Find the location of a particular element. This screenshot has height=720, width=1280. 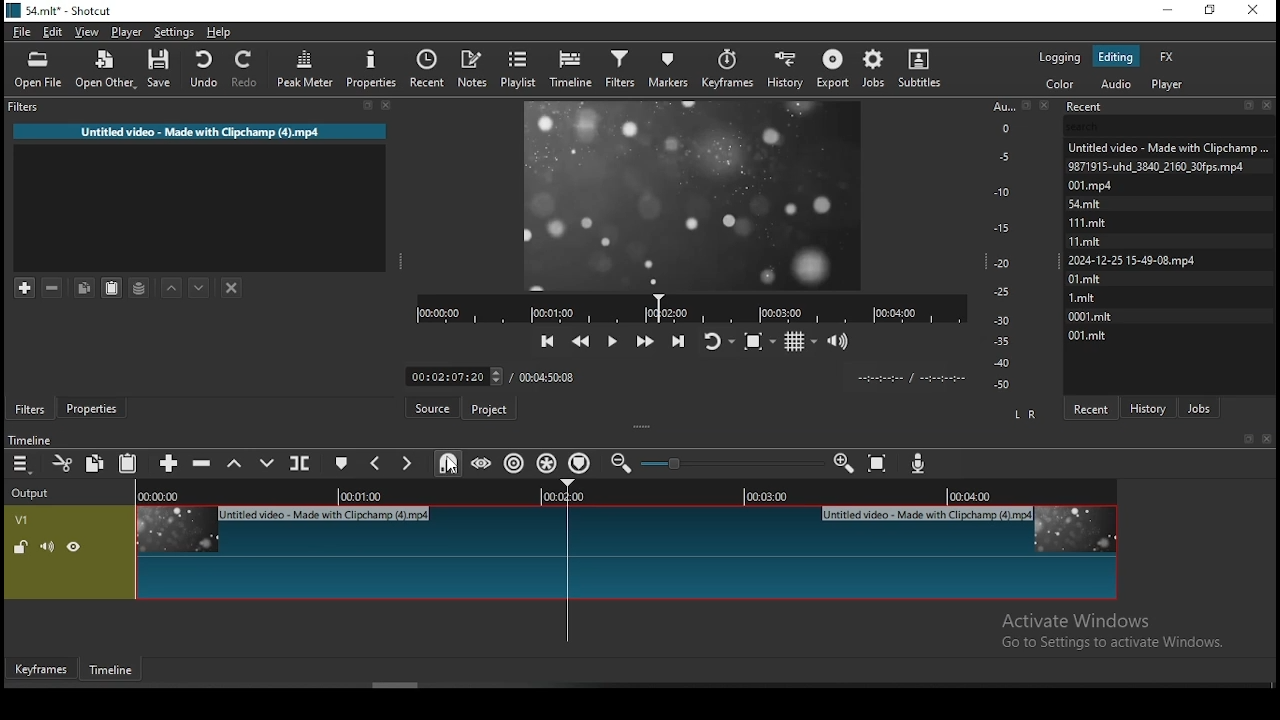

play quickly backwards is located at coordinates (579, 341).